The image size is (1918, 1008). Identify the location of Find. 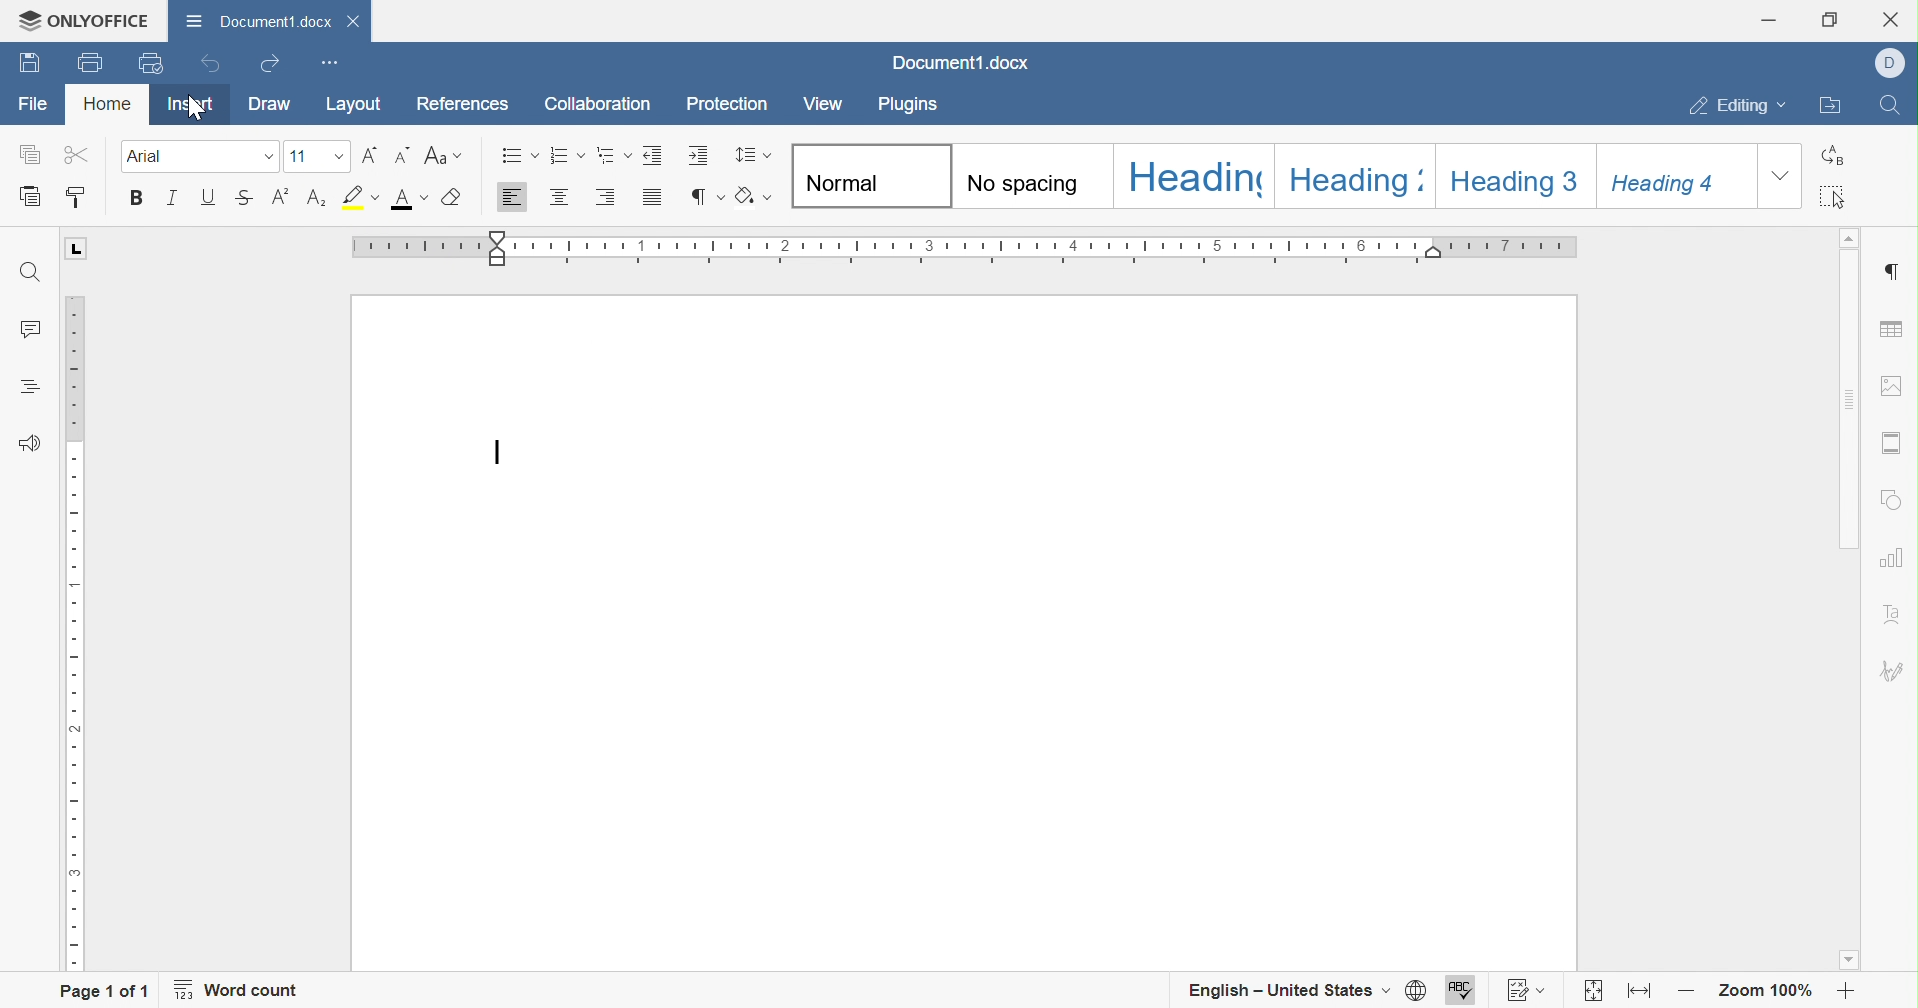
(1890, 107).